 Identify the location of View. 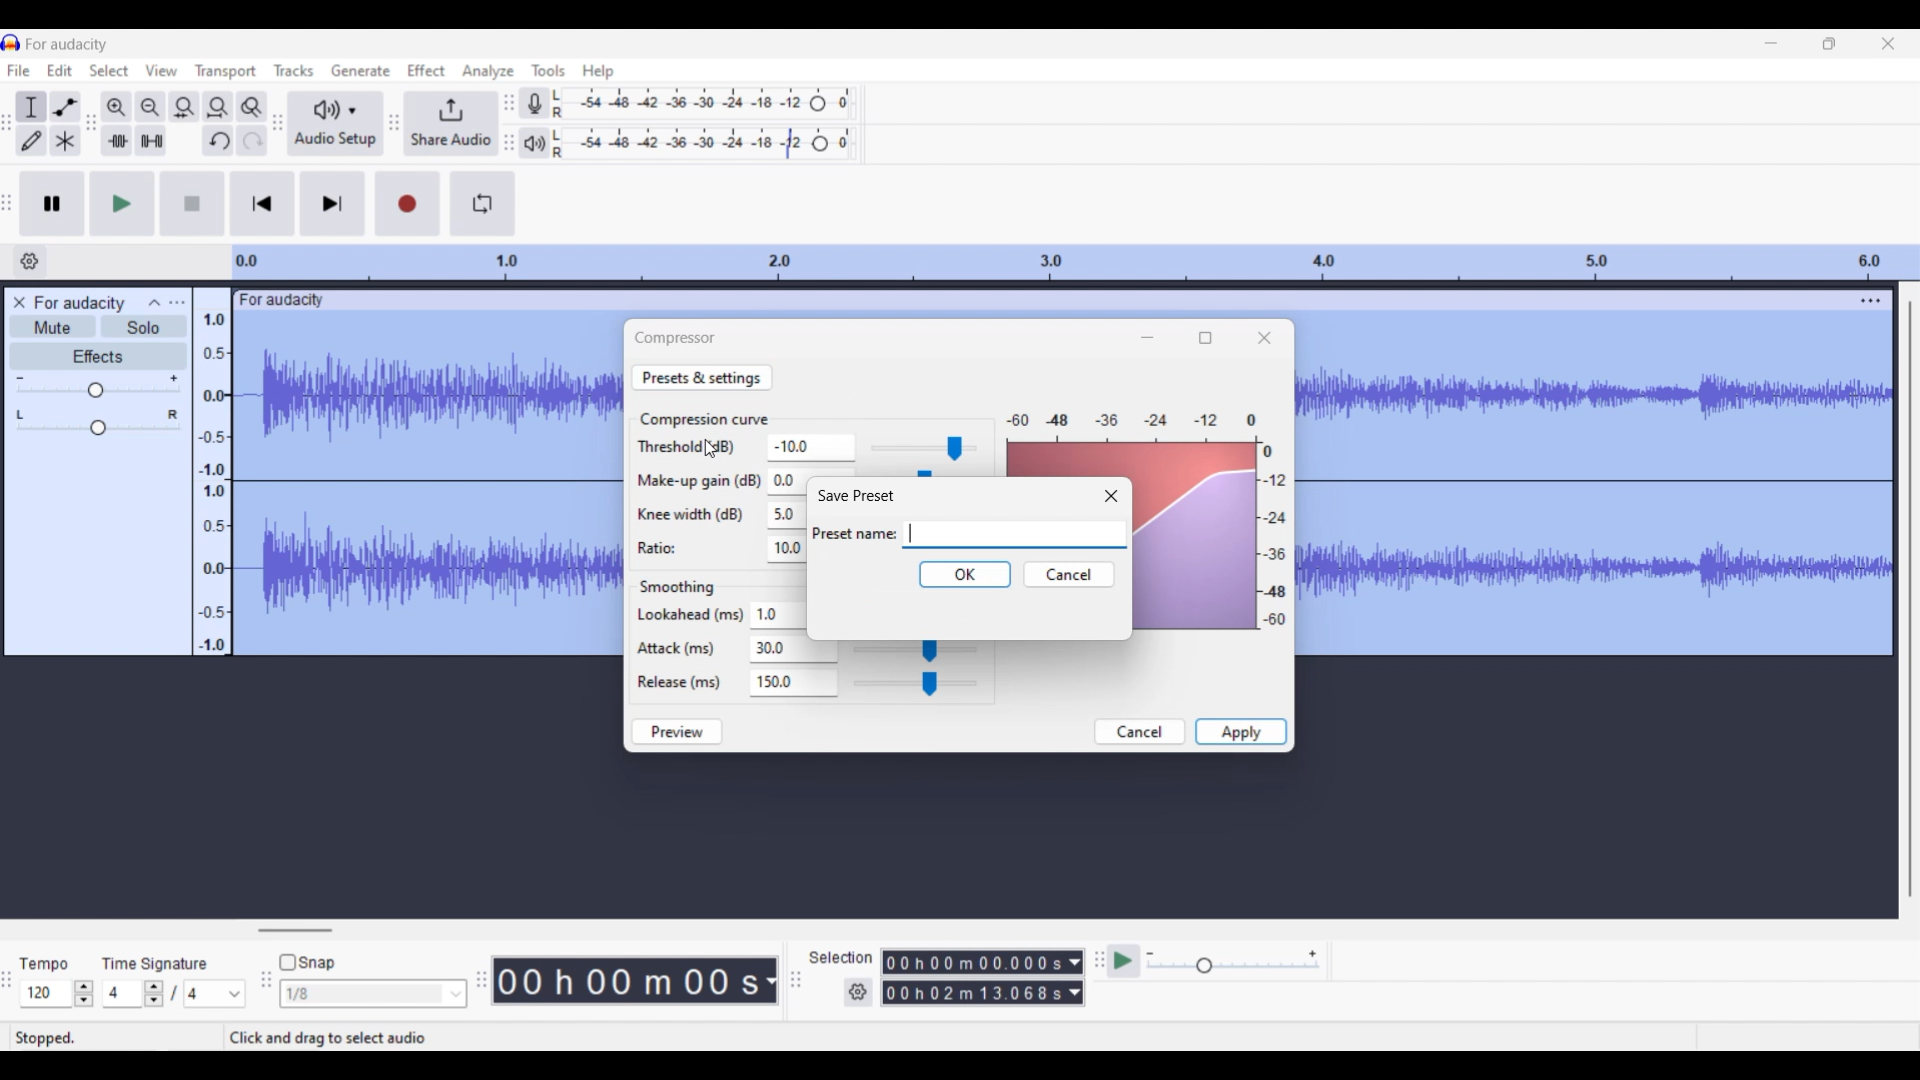
(161, 70).